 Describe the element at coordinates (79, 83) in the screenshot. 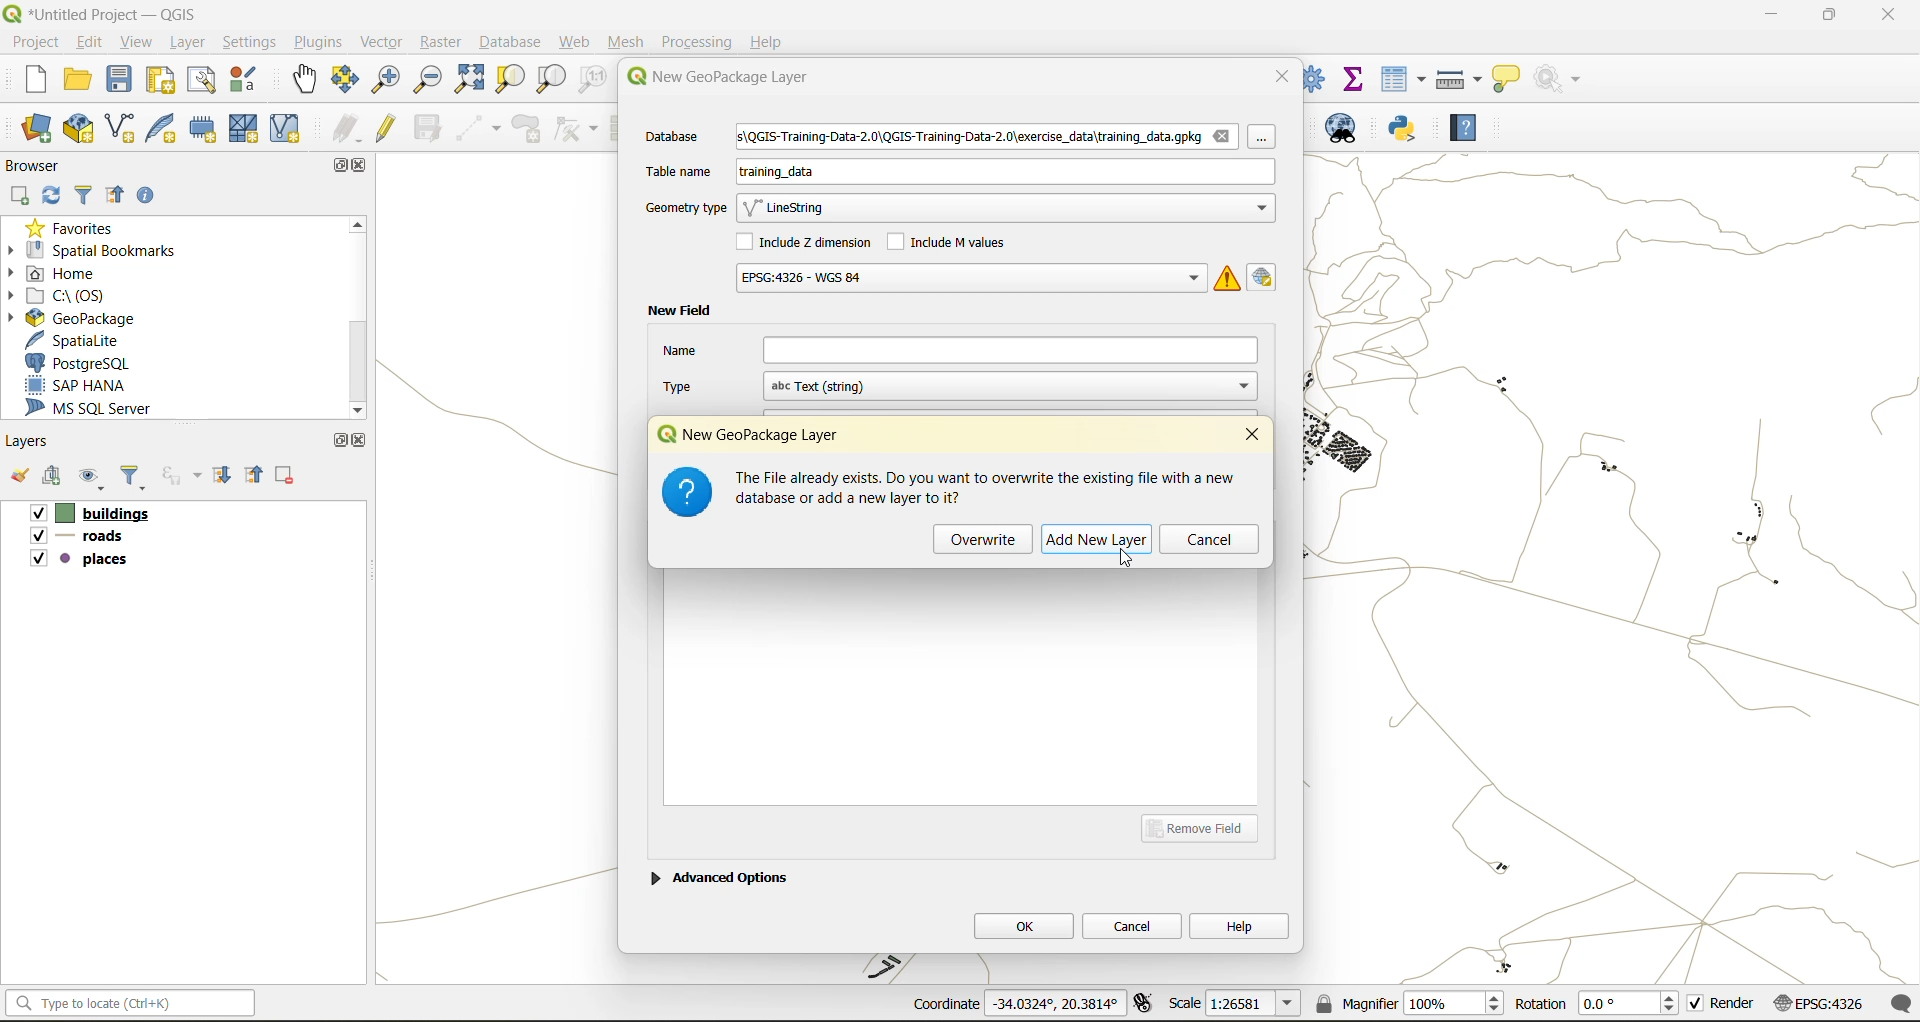

I see `open` at that location.